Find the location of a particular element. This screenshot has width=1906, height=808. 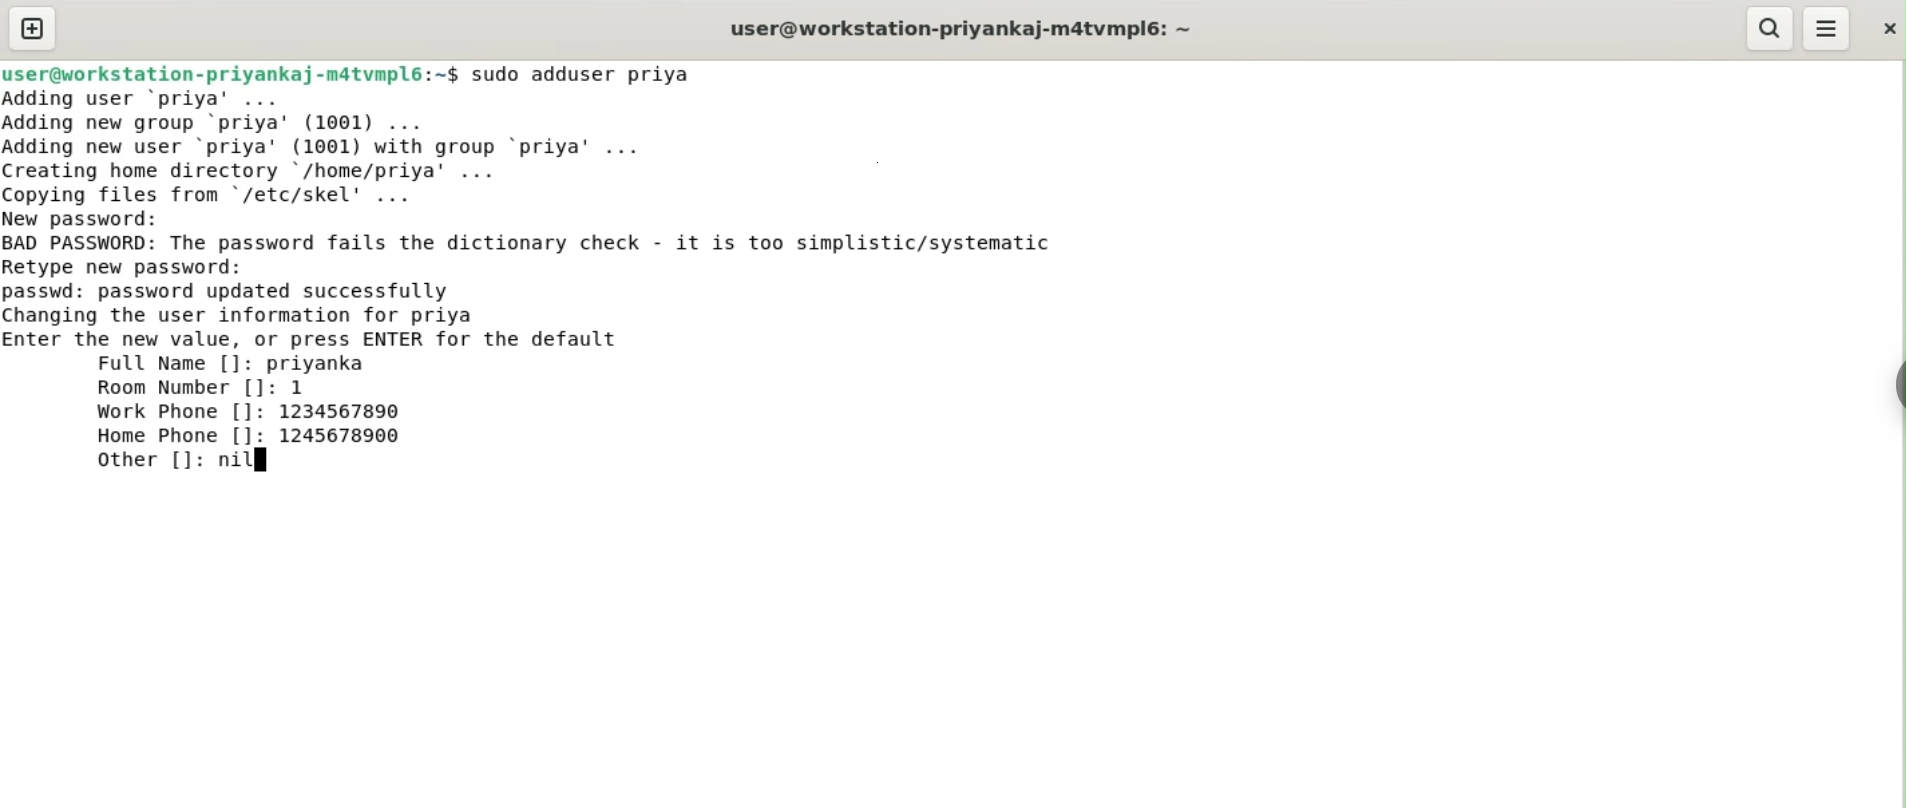

new password is located at coordinates (96, 218).